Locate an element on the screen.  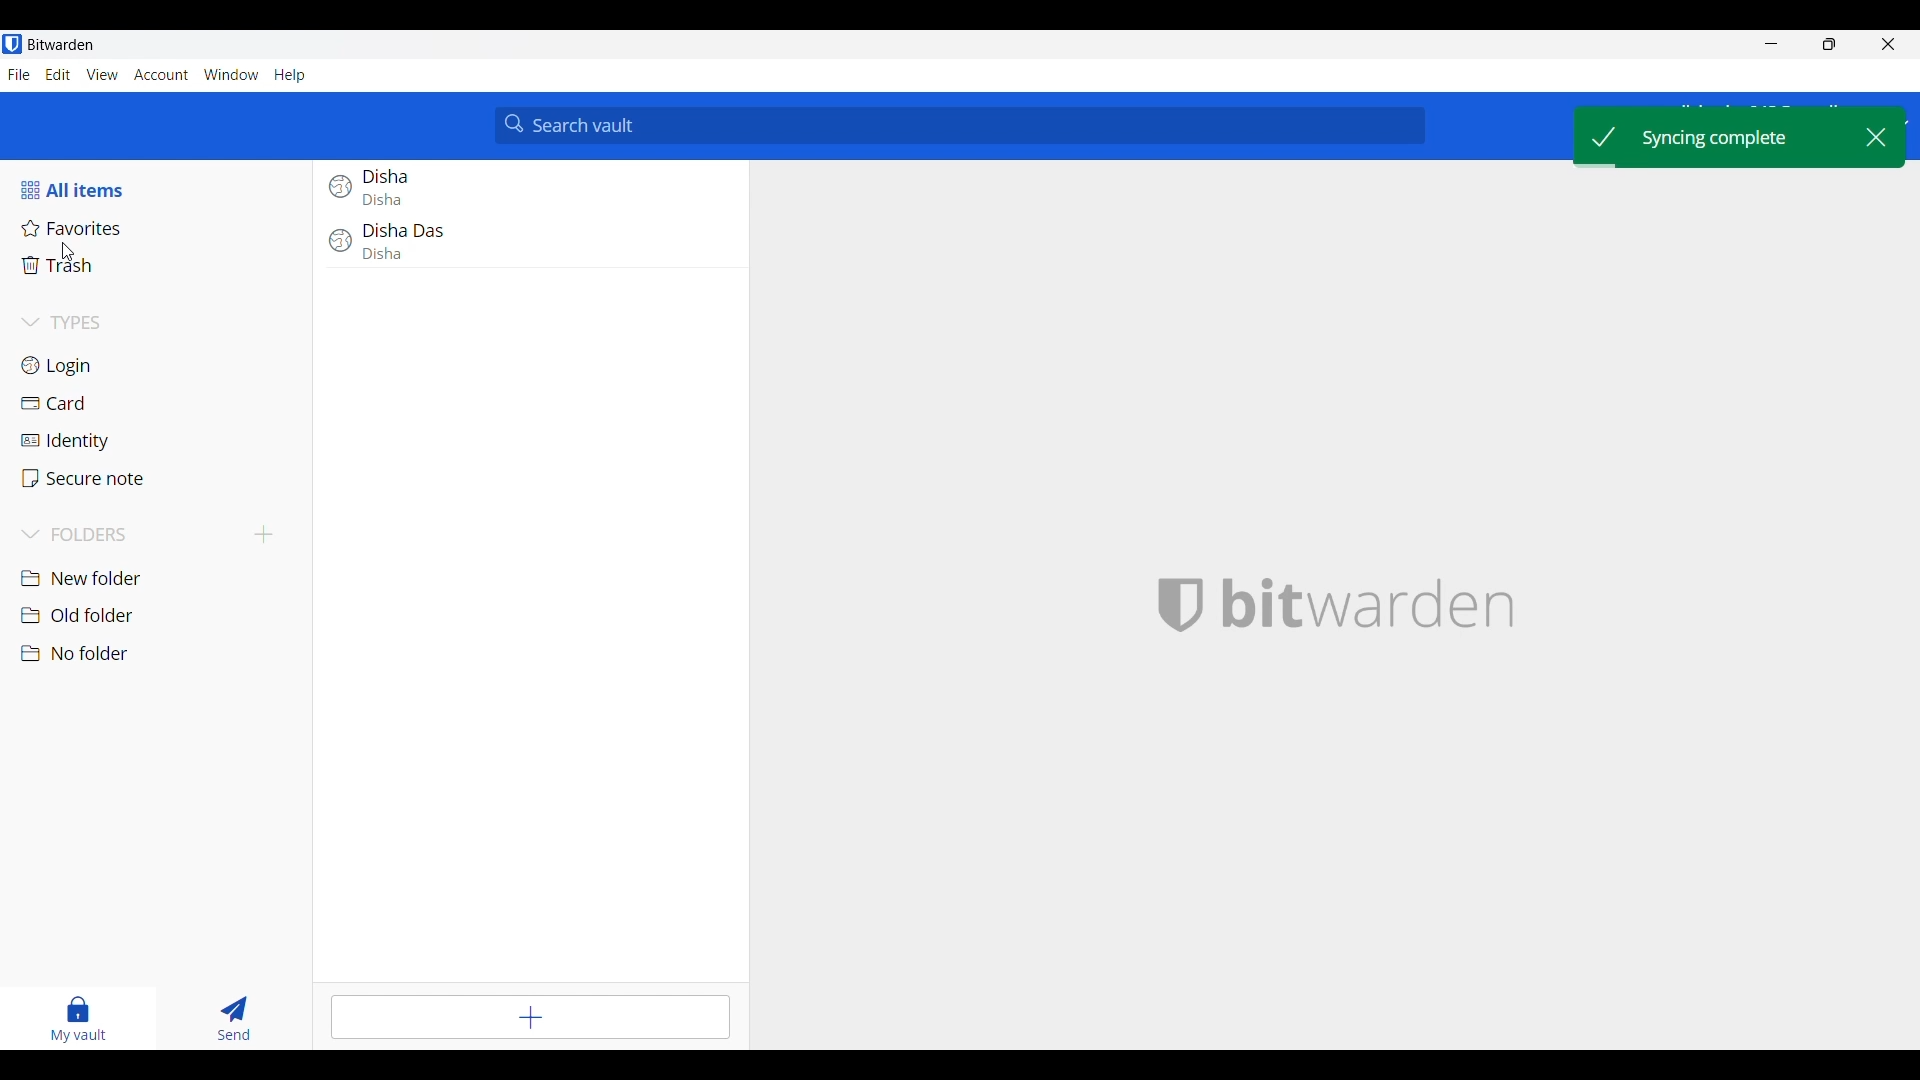
Software name is located at coordinates (61, 44).